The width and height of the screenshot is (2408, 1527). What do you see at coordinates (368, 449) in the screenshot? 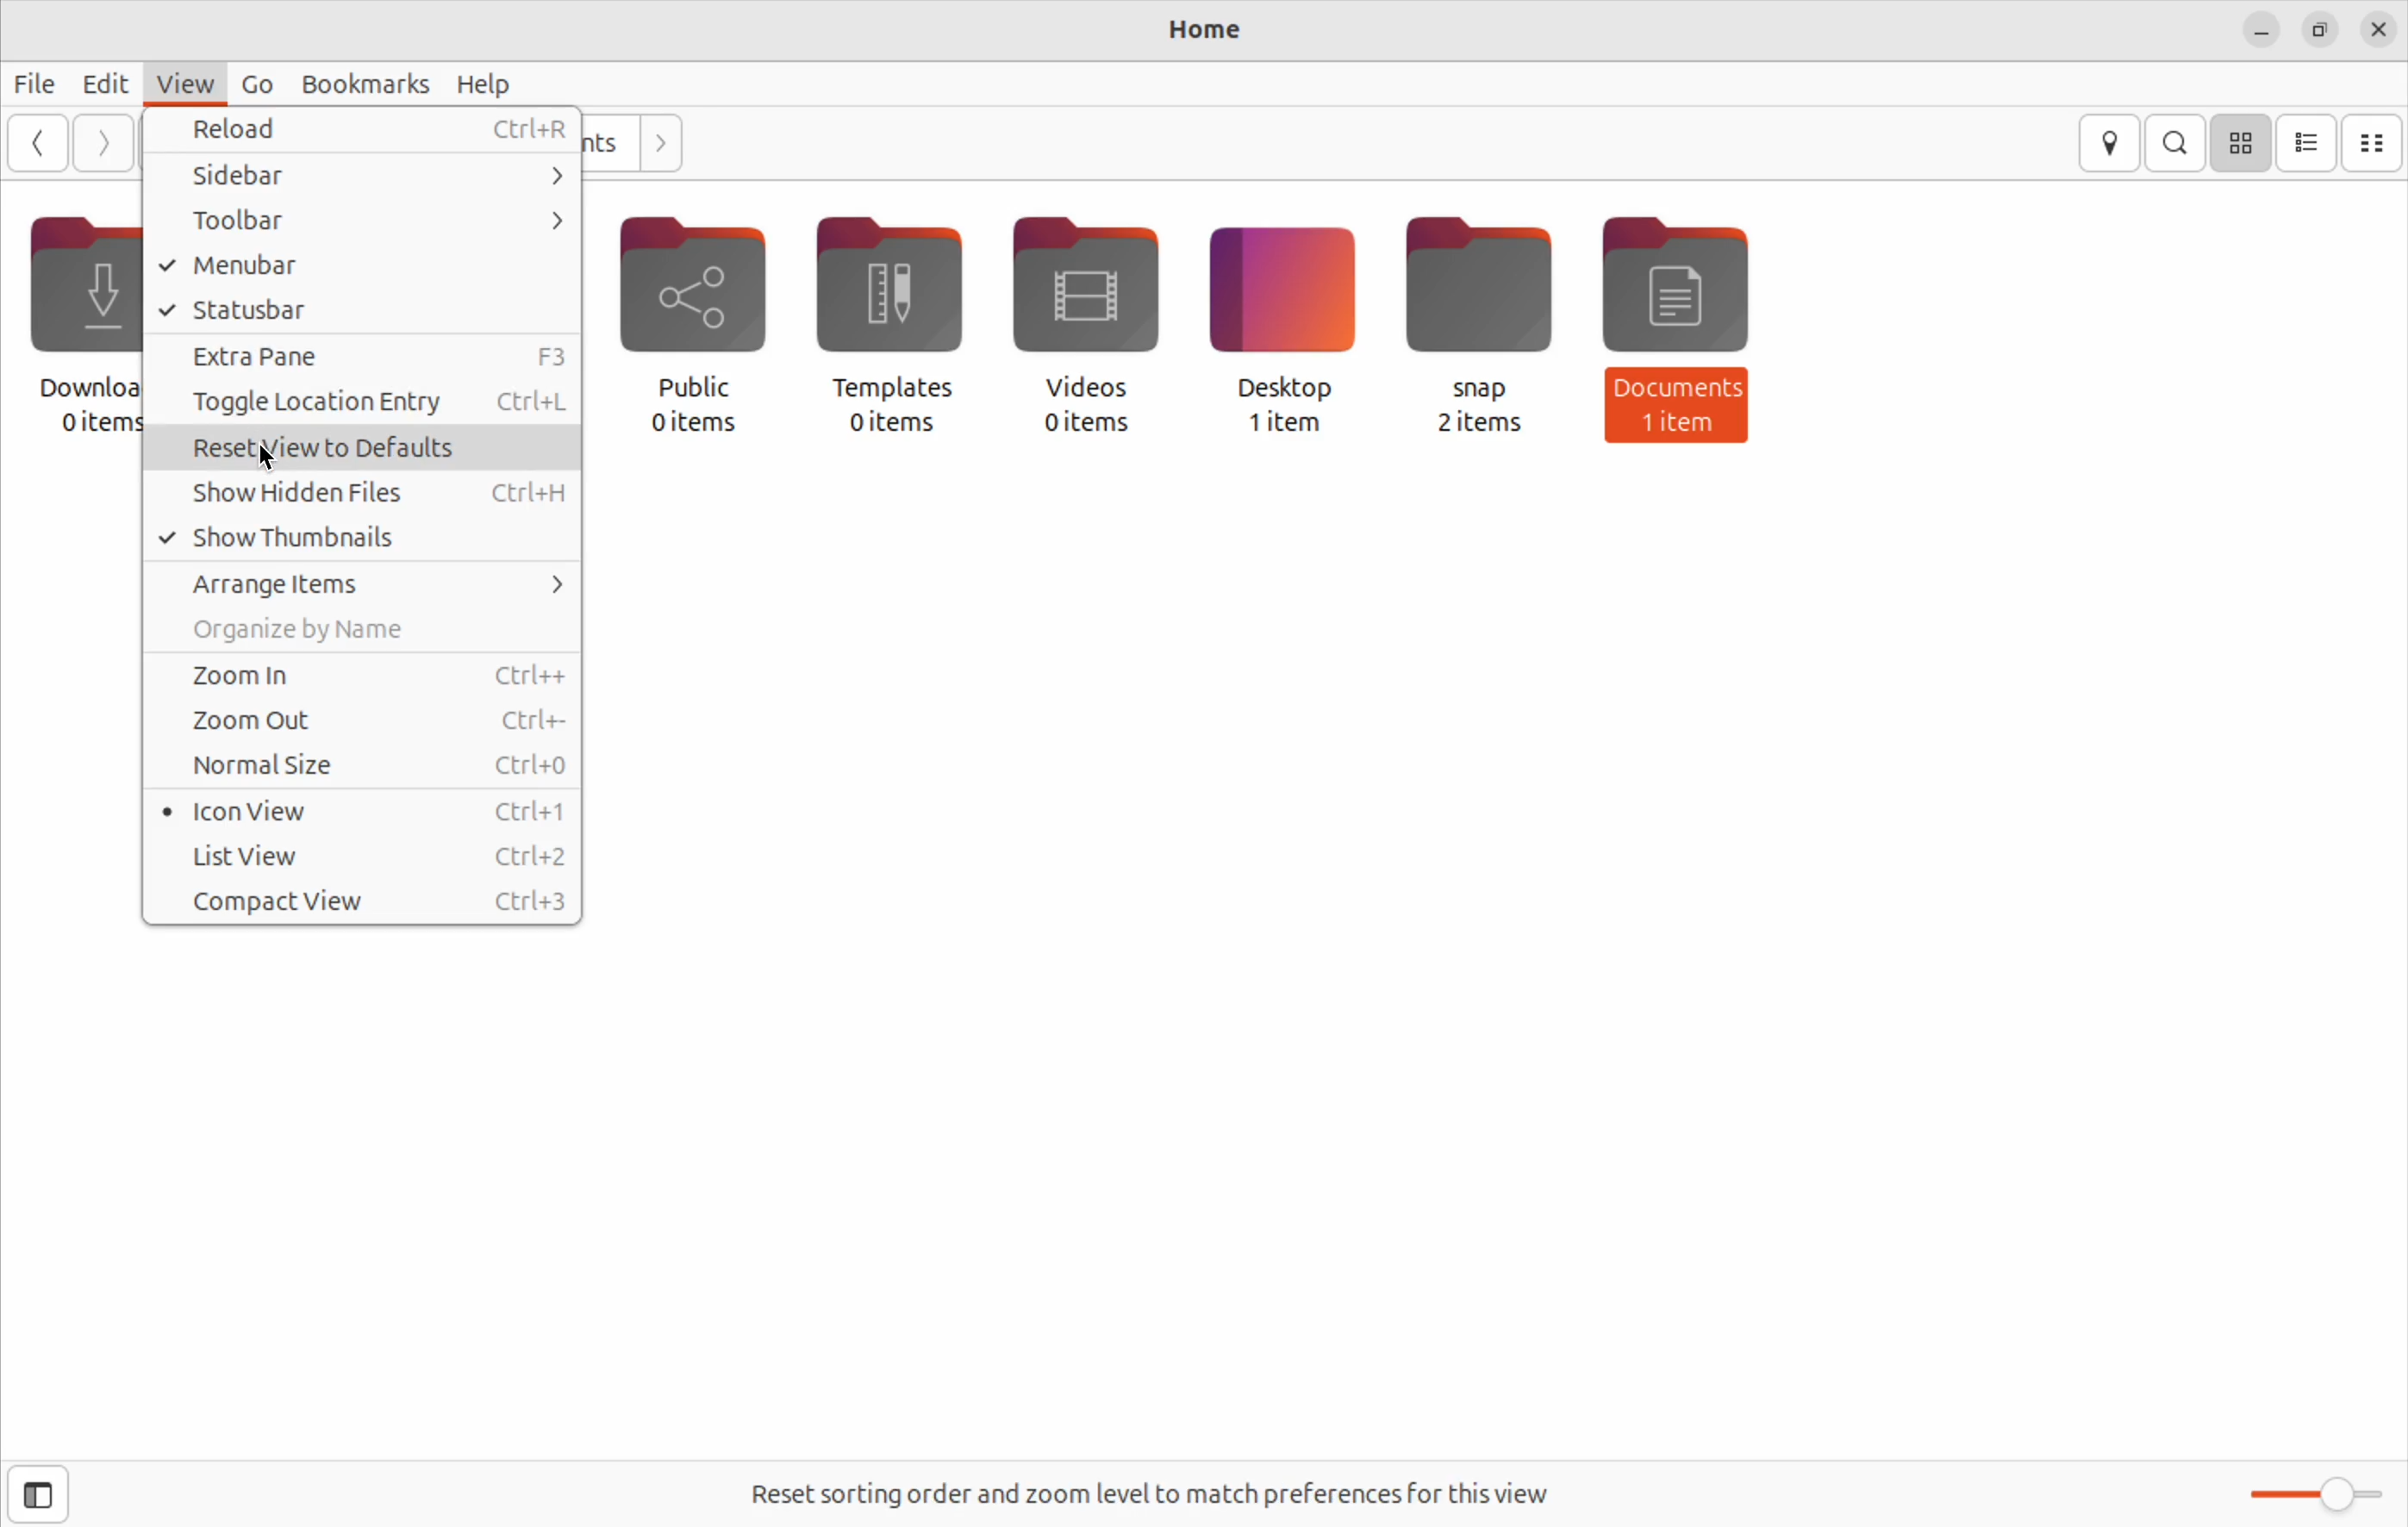
I see `Reset view to Defaults` at bounding box center [368, 449].